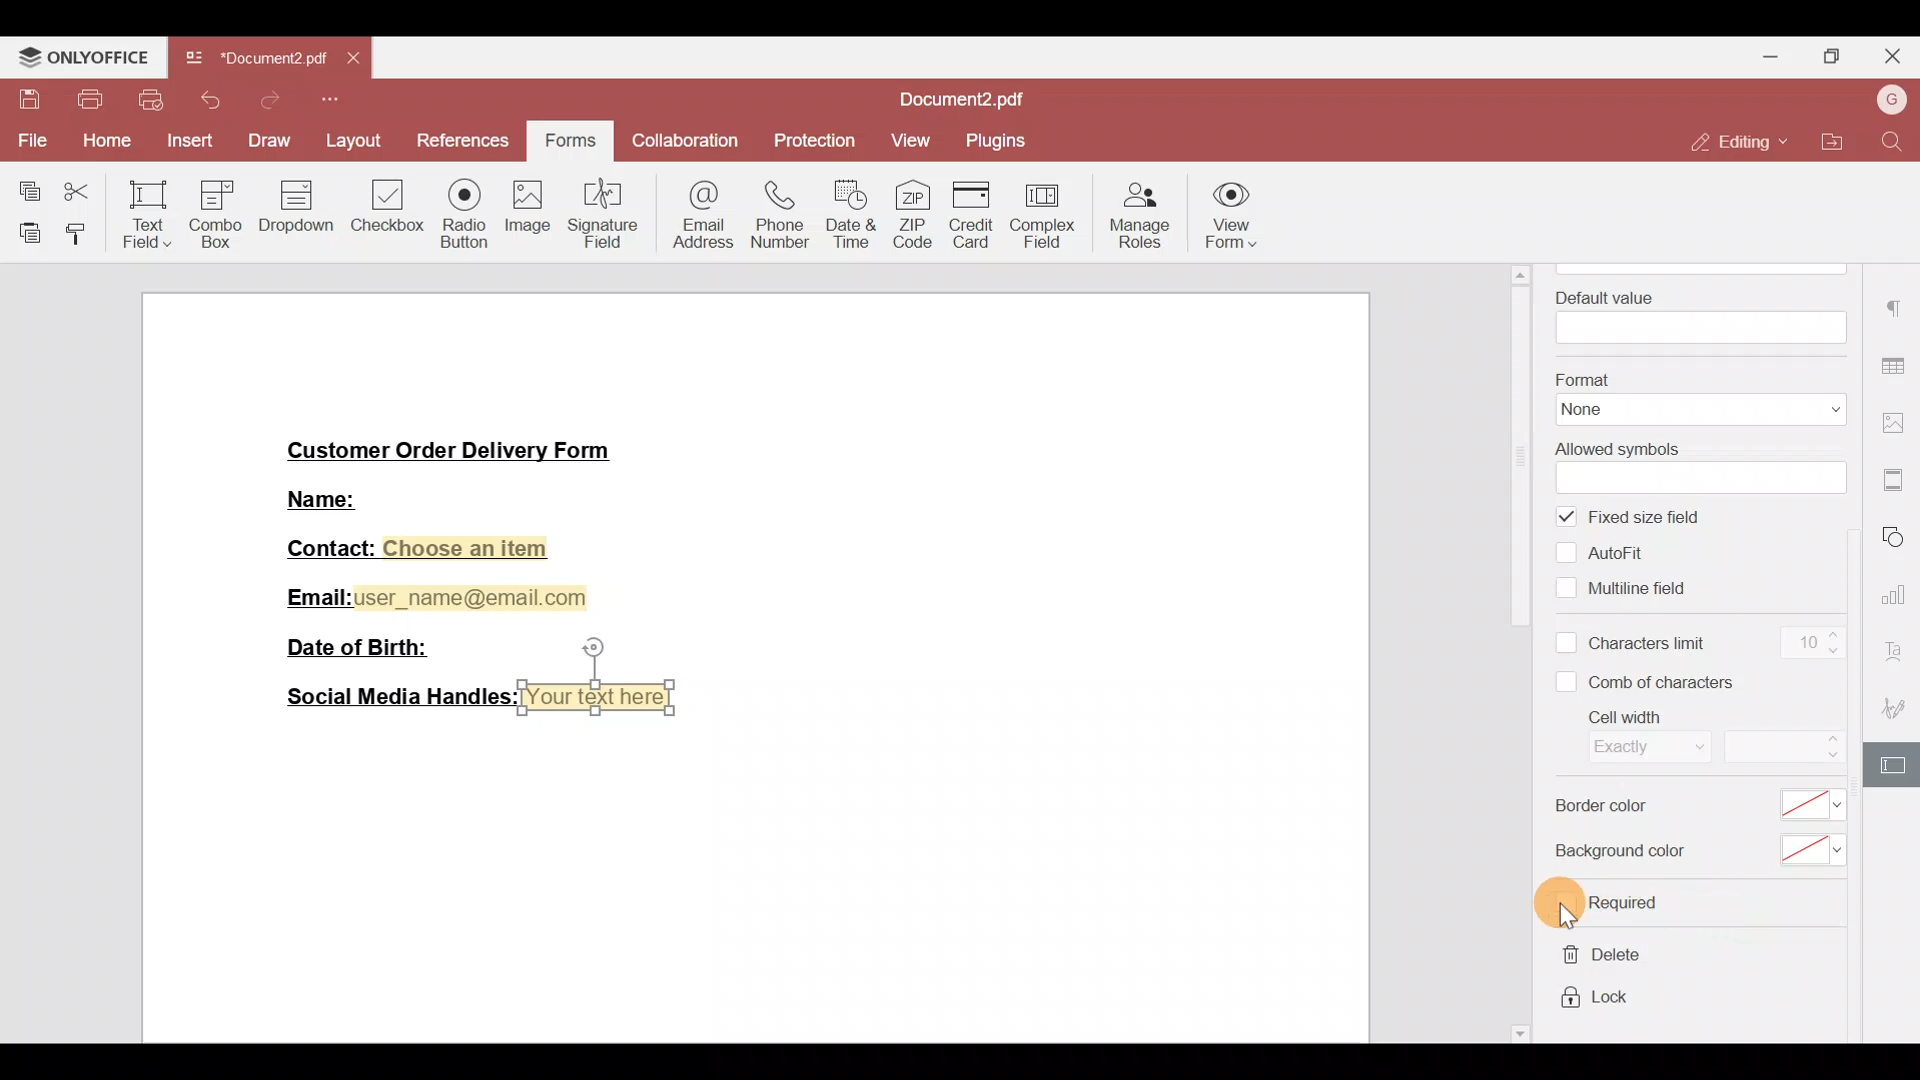 The width and height of the screenshot is (1920, 1080). What do you see at coordinates (1898, 595) in the screenshot?
I see `Chart settings` at bounding box center [1898, 595].